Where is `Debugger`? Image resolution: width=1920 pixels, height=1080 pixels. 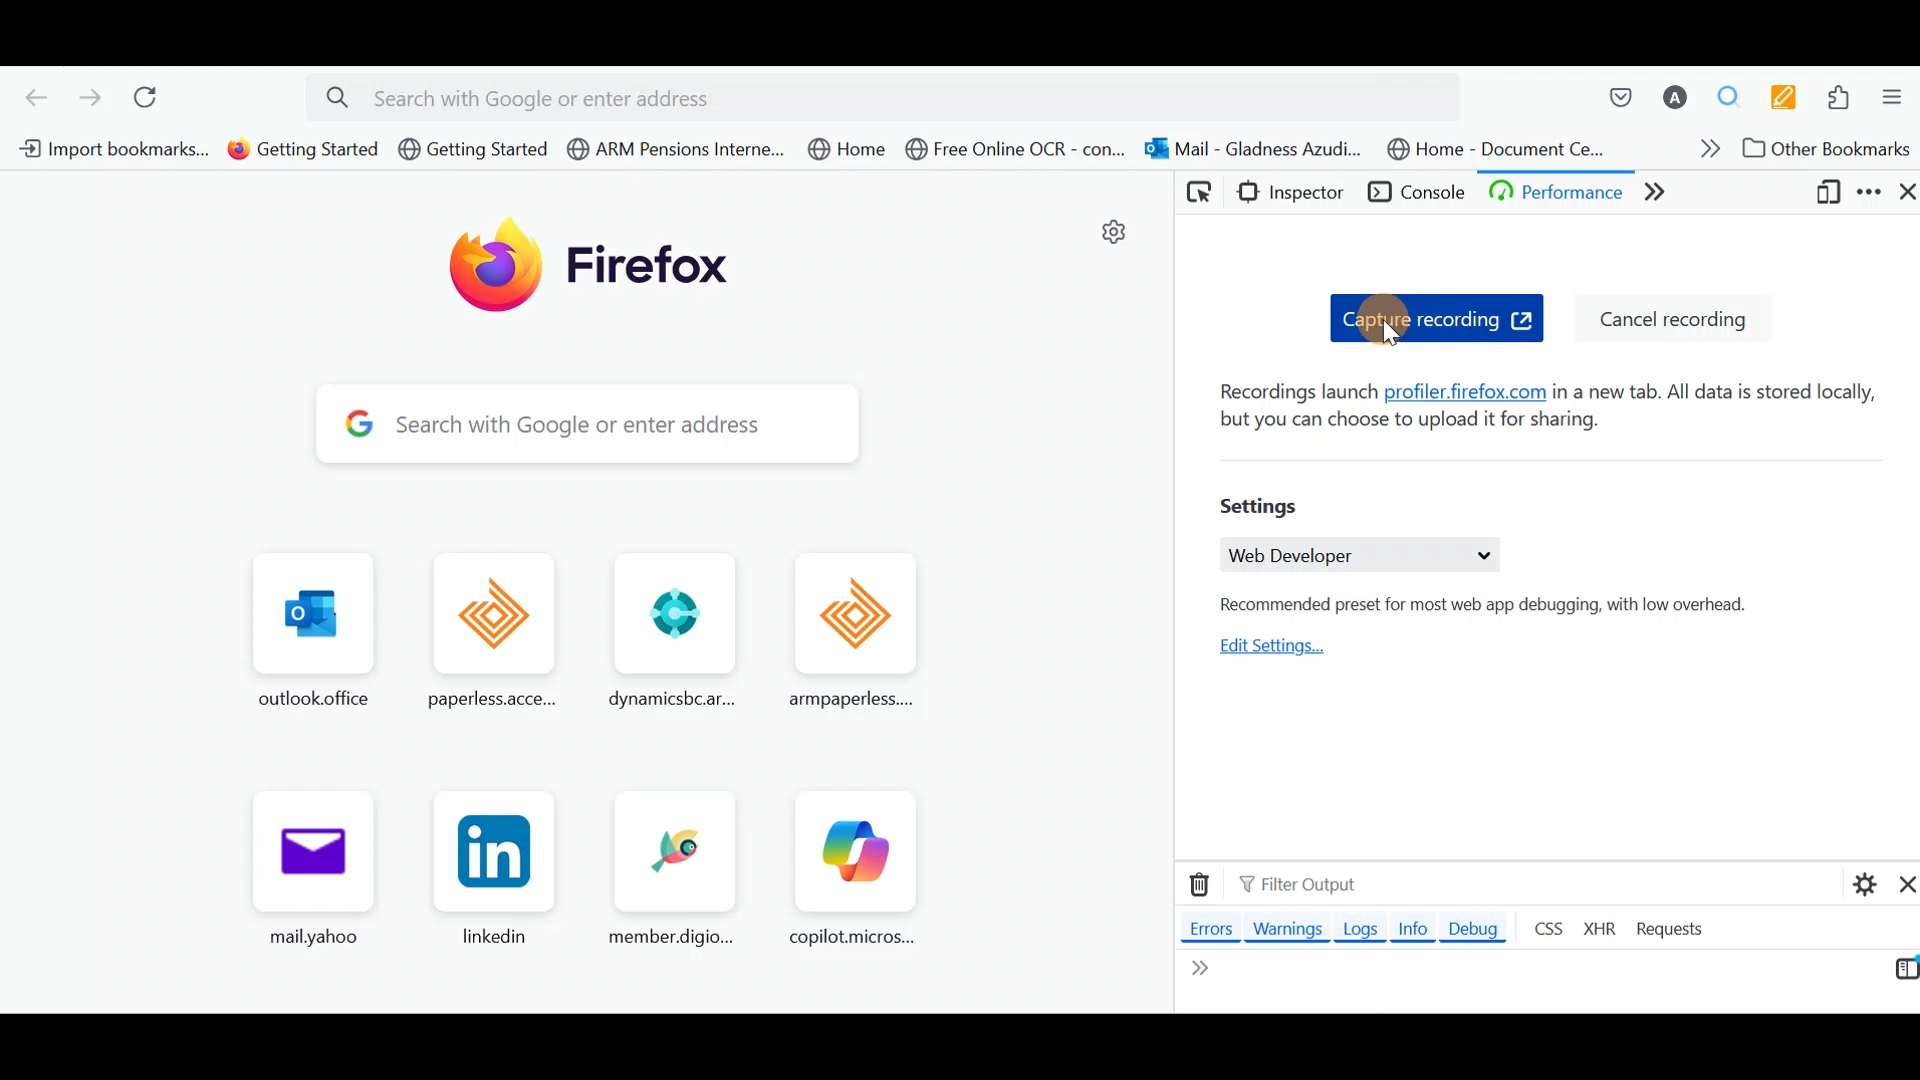
Debugger is located at coordinates (1550, 191).